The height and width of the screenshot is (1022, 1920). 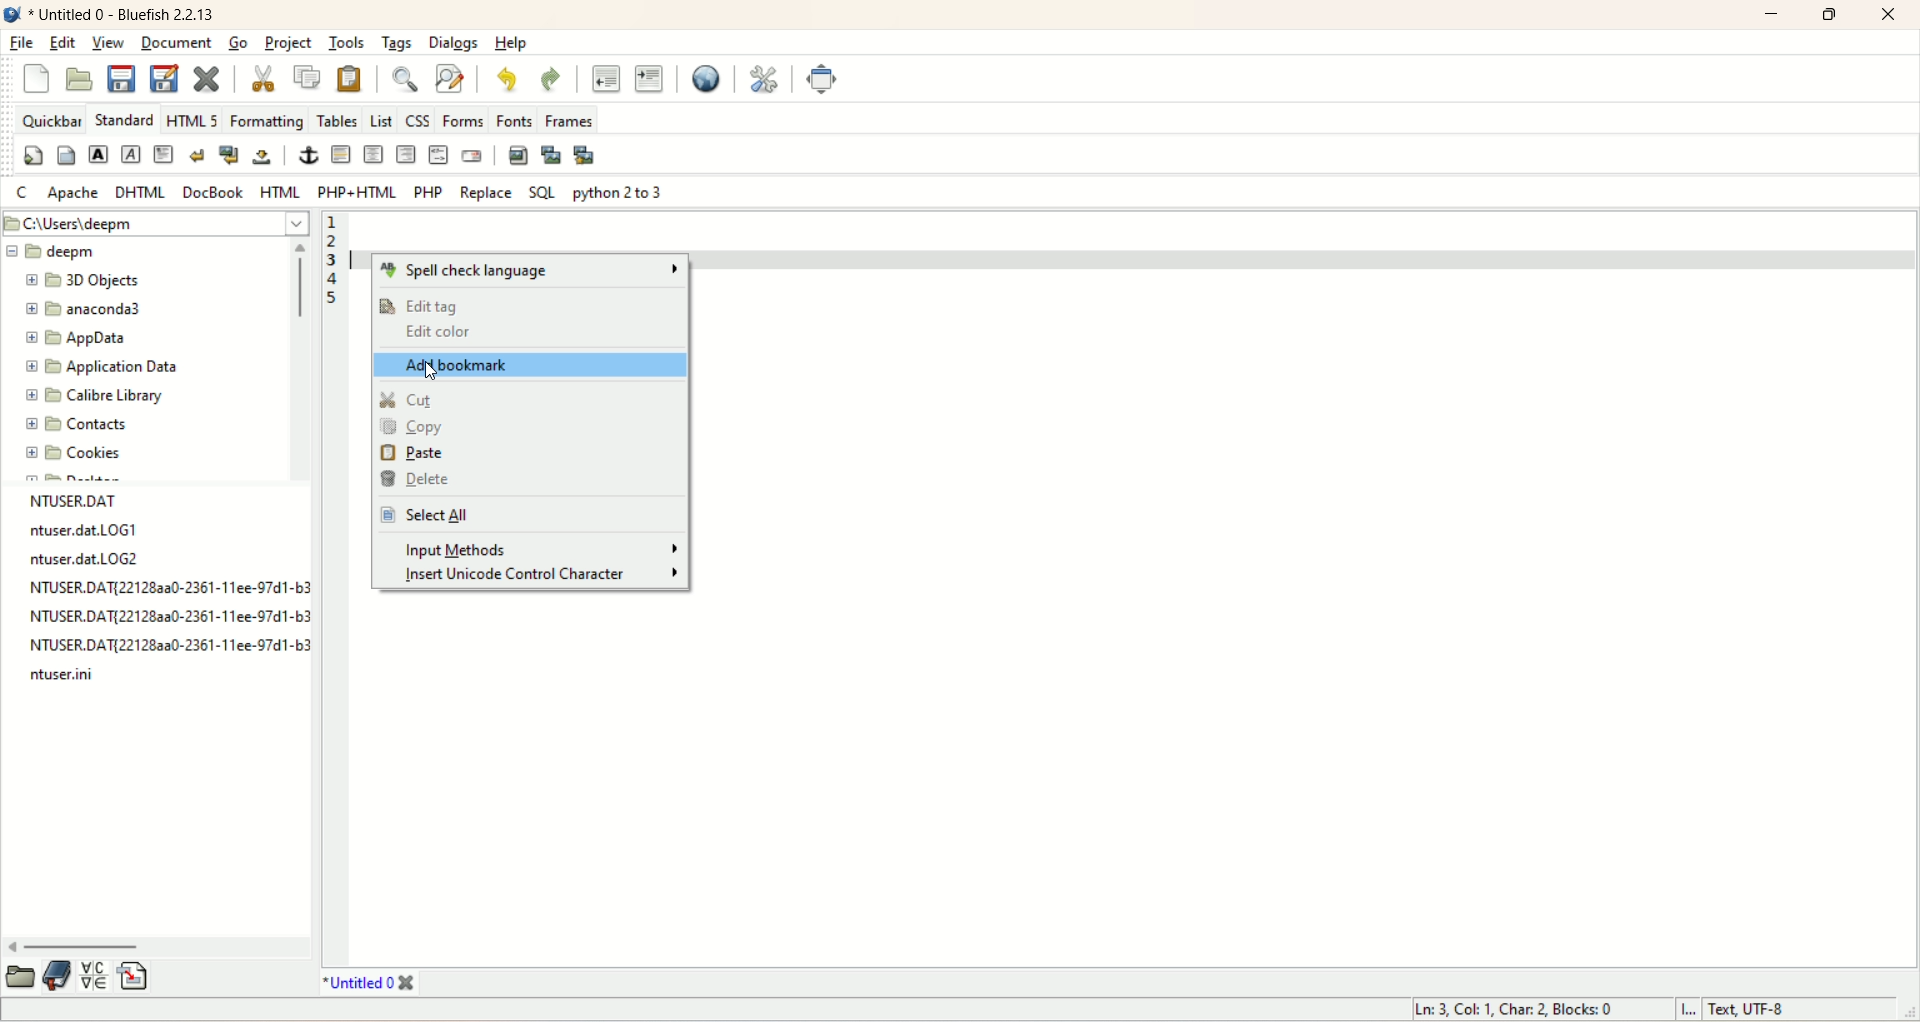 What do you see at coordinates (470, 156) in the screenshot?
I see `email` at bounding box center [470, 156].